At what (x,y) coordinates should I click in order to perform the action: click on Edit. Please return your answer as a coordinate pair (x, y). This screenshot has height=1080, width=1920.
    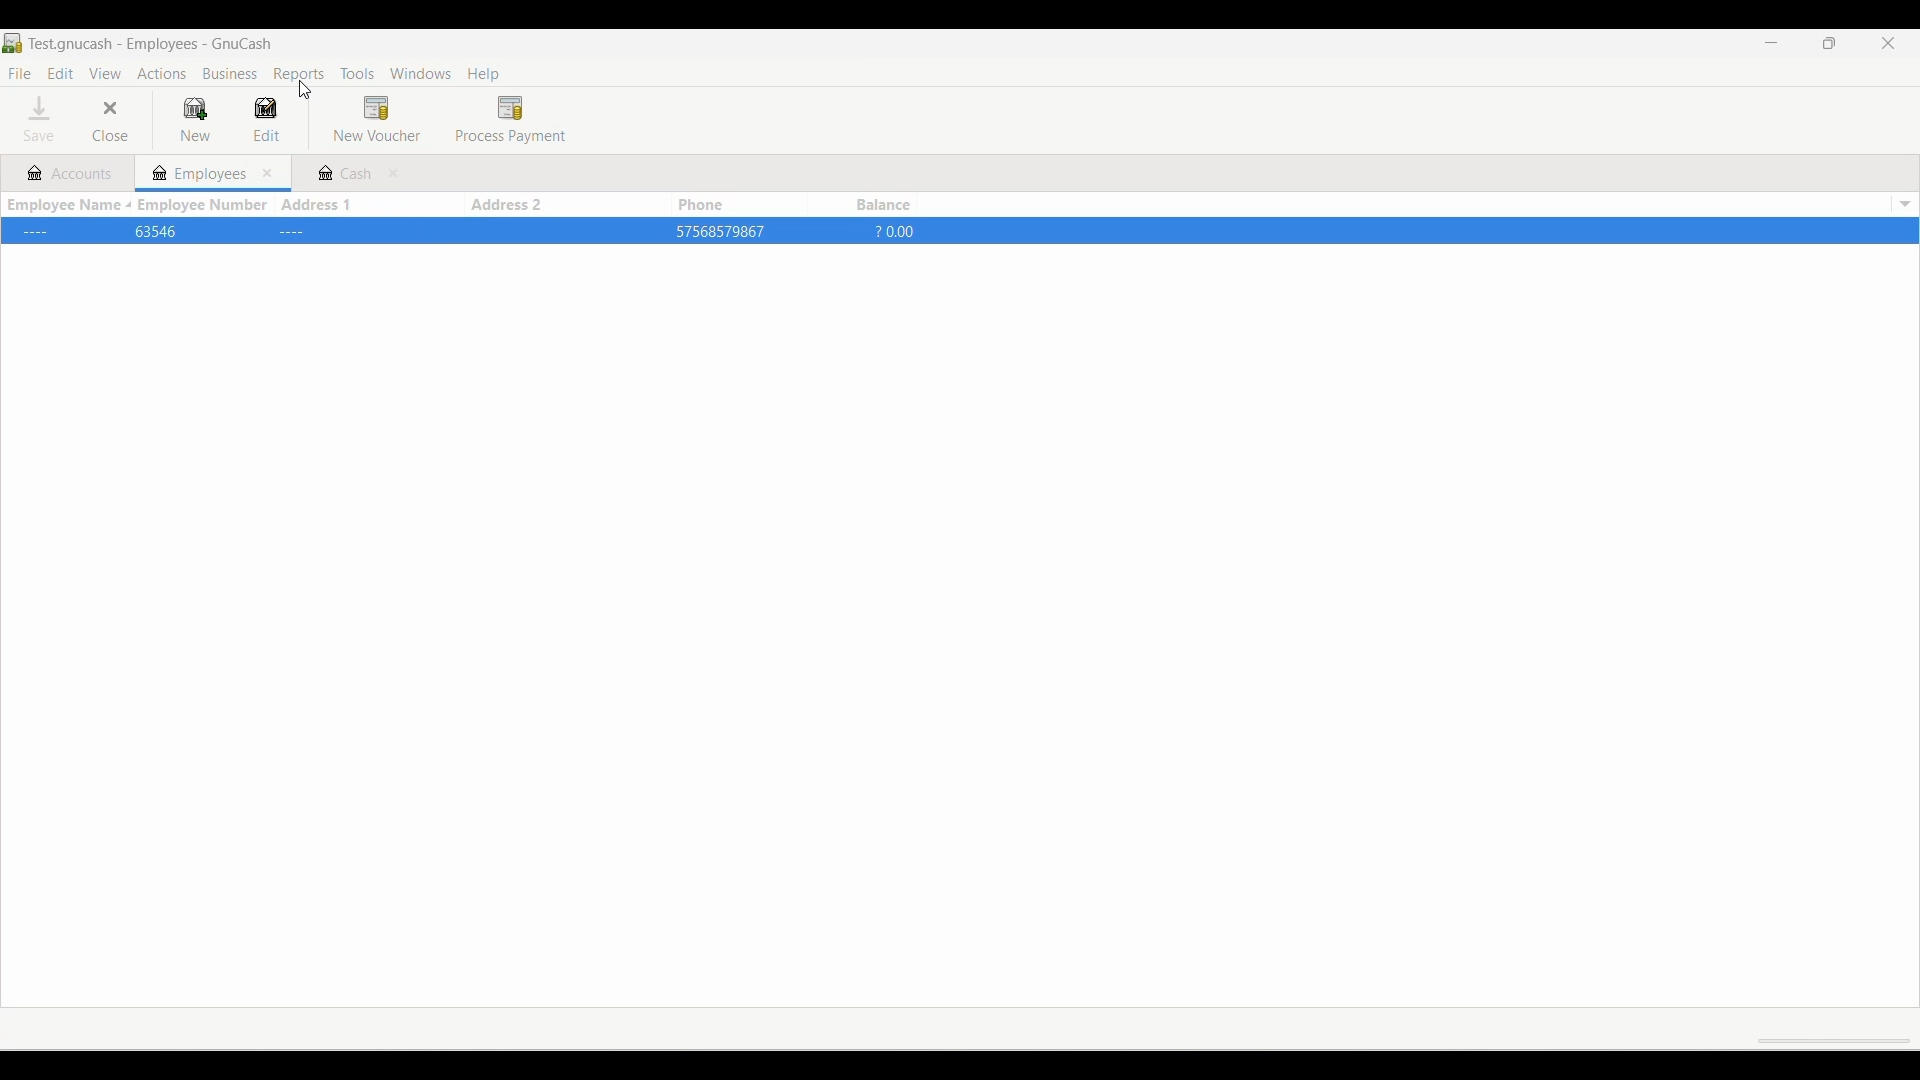
    Looking at the image, I should click on (61, 73).